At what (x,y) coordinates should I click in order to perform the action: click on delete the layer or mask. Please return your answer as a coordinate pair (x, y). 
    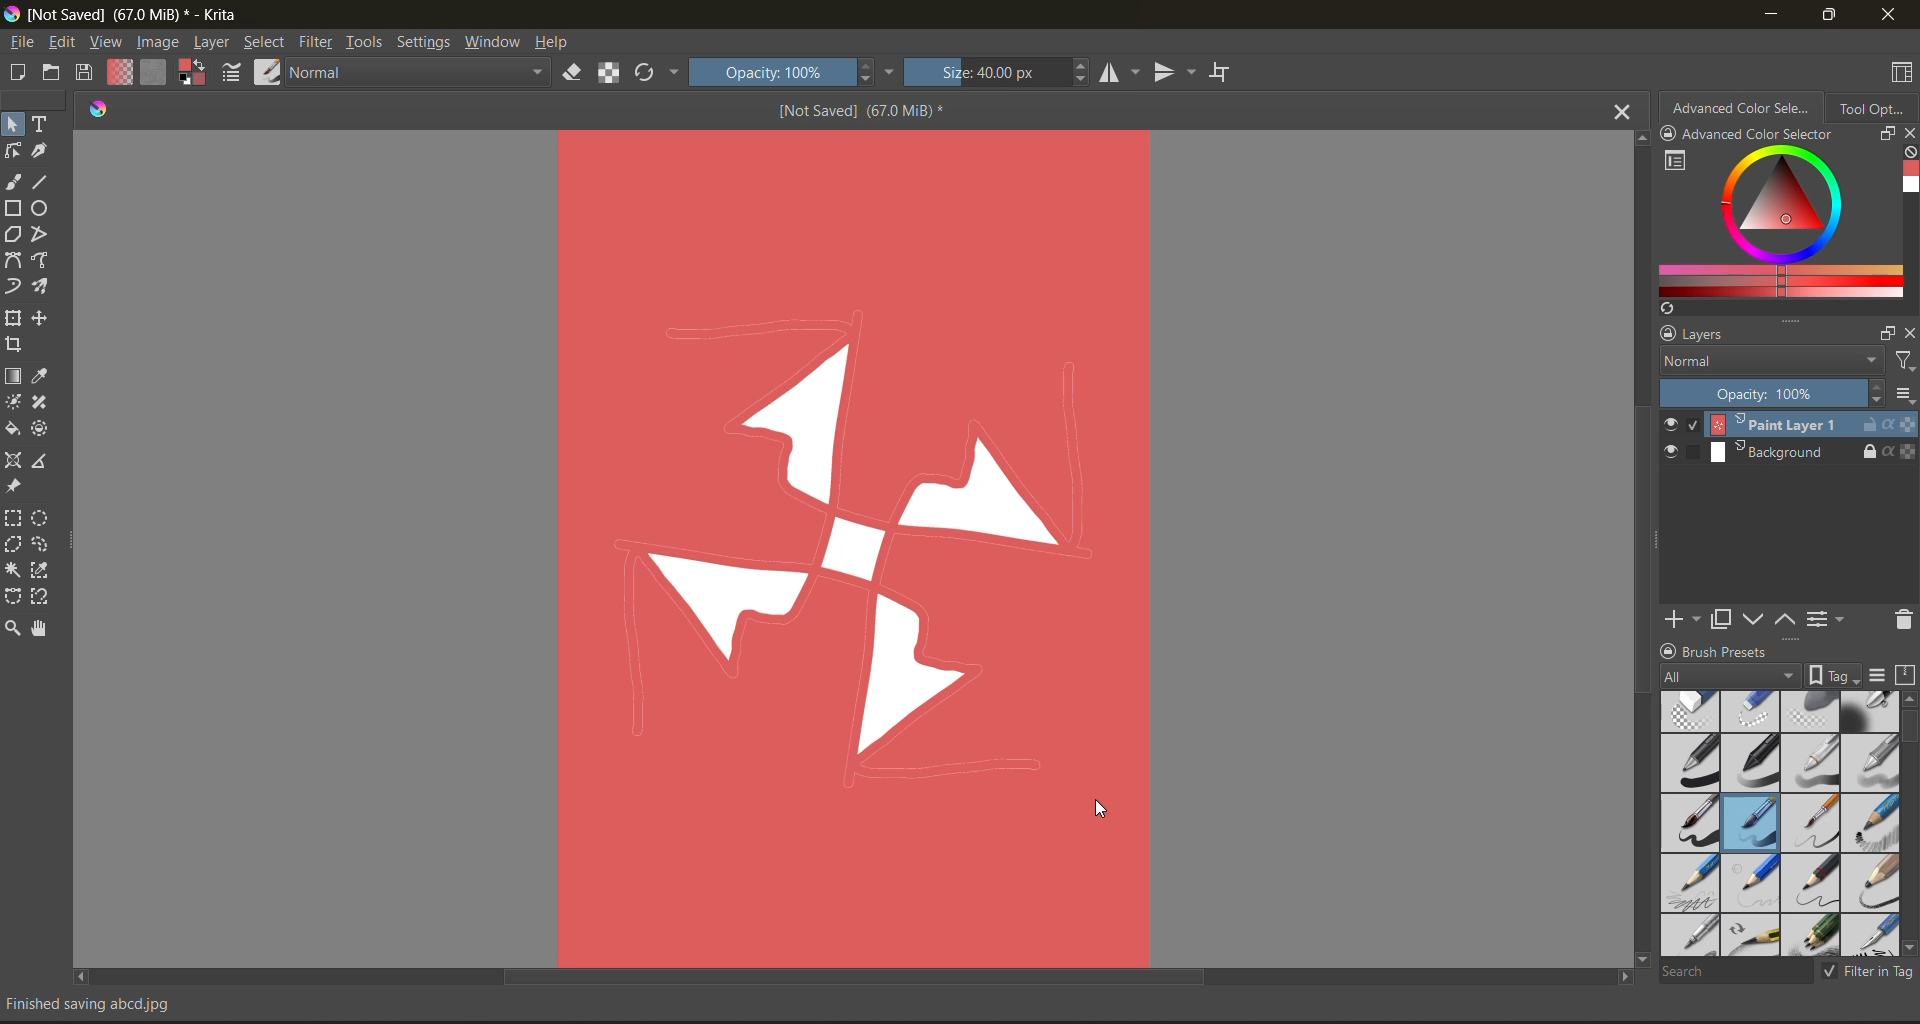
    Looking at the image, I should click on (1897, 623).